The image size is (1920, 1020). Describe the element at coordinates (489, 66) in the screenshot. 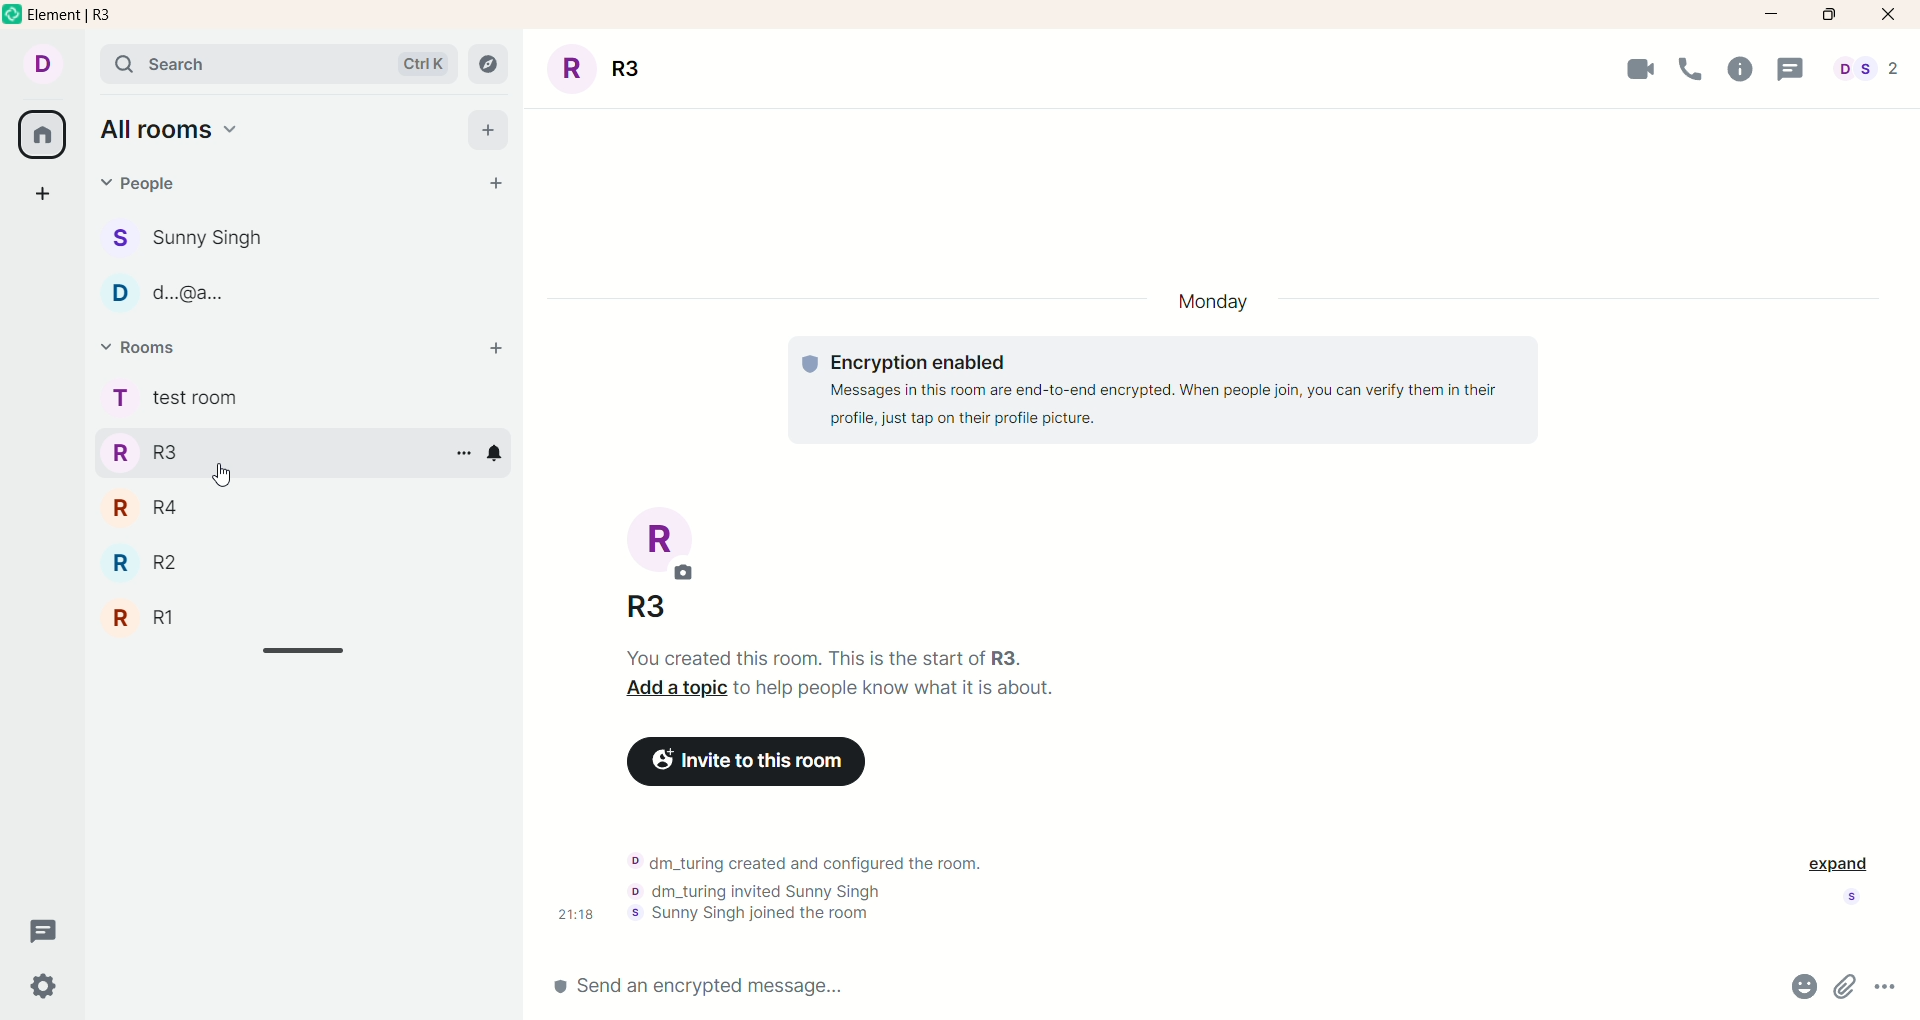

I see `explore rooms` at that location.